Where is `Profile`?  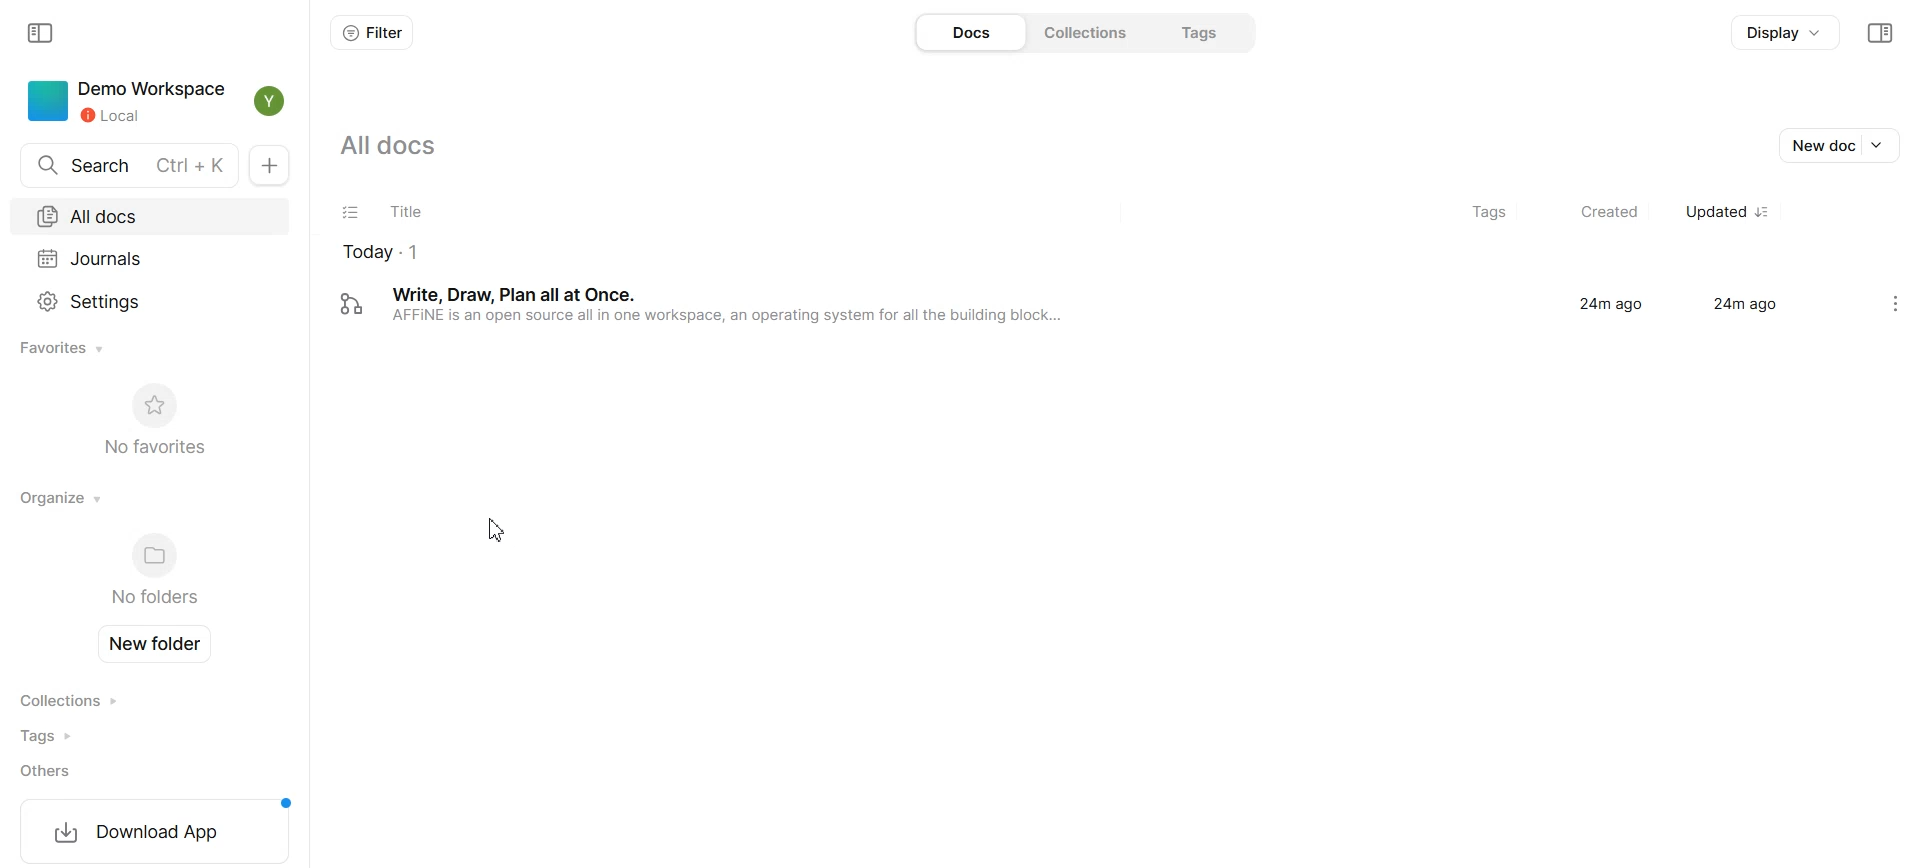 Profile is located at coordinates (270, 101).